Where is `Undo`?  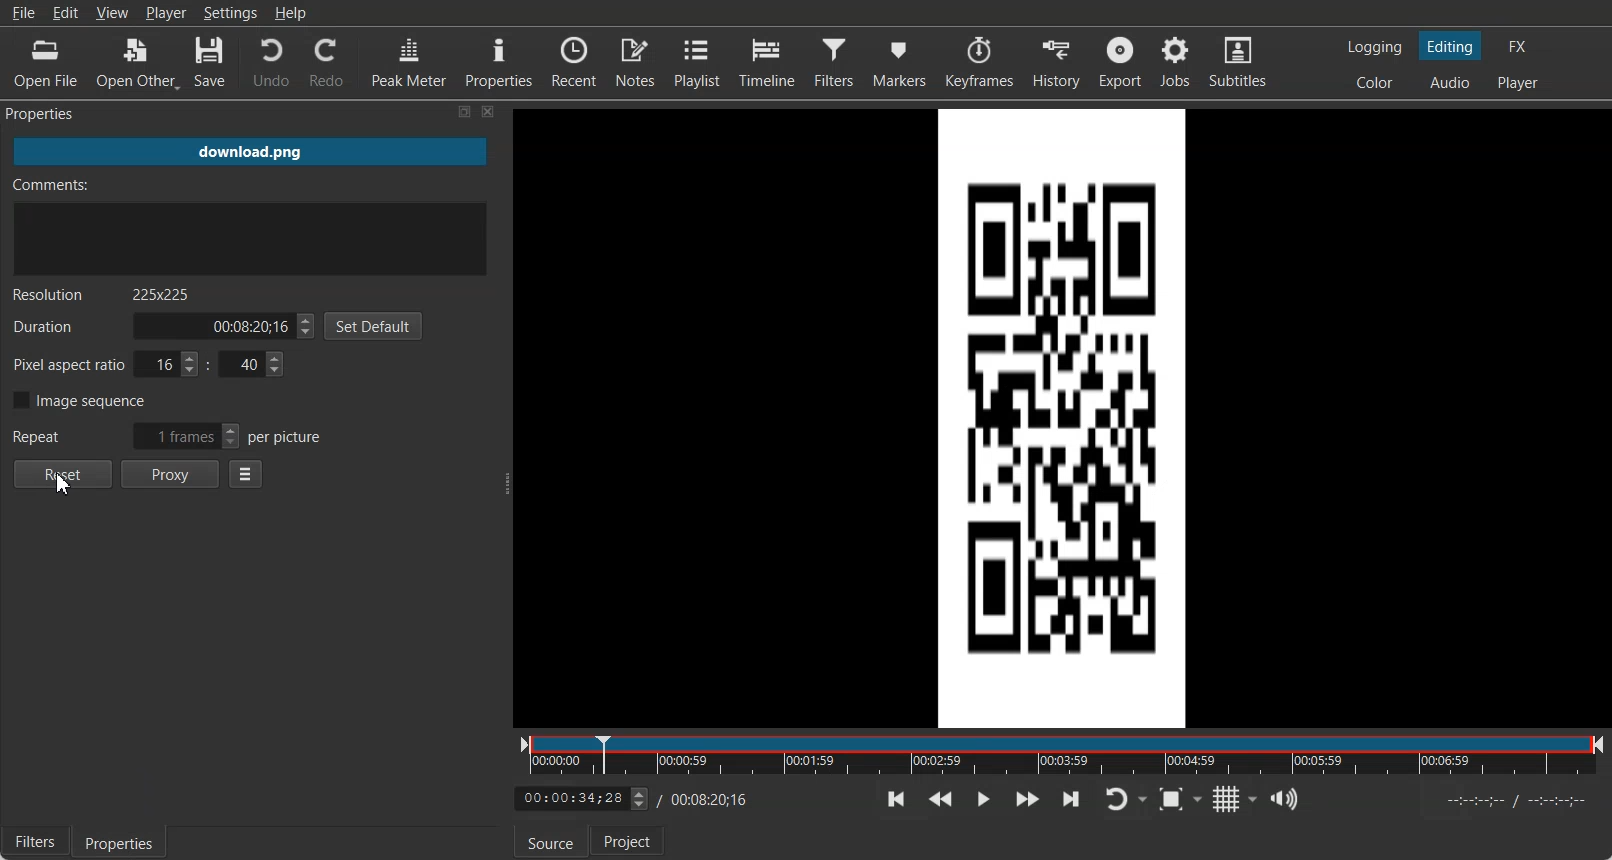 Undo is located at coordinates (269, 62).